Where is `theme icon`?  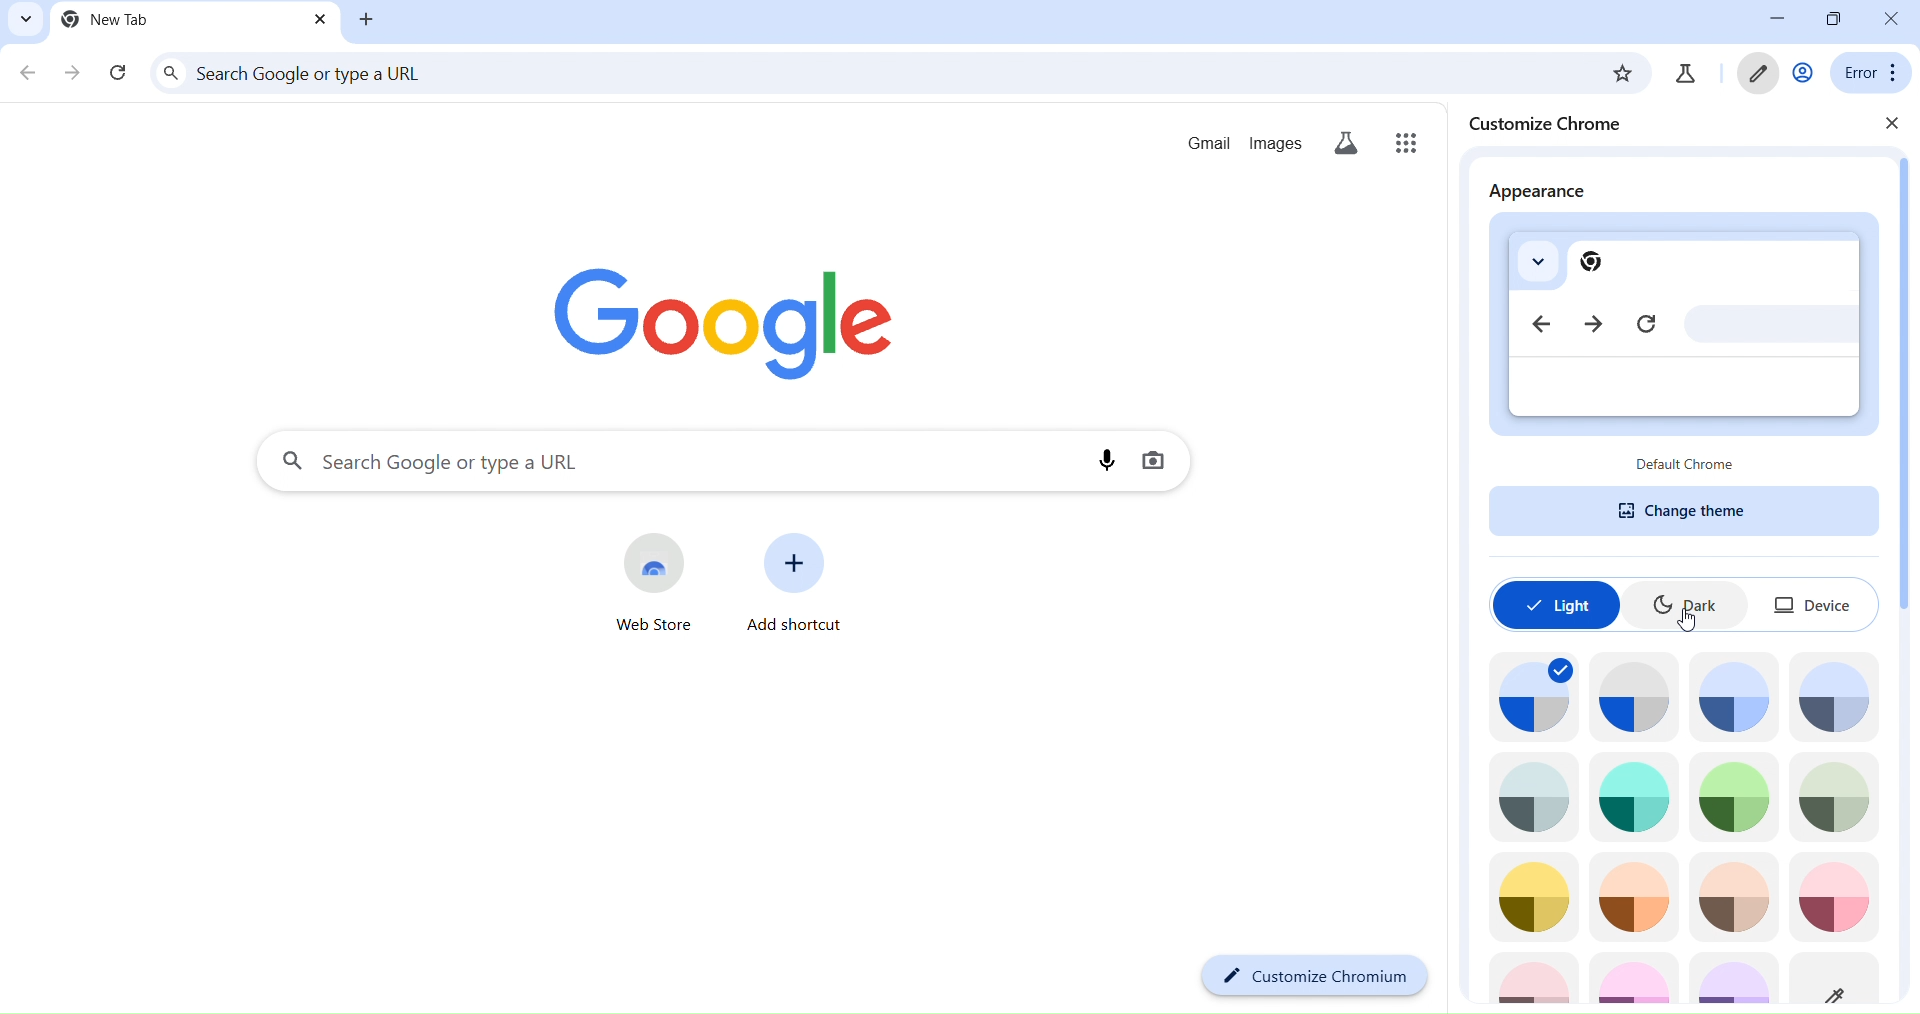
theme icon is located at coordinates (1633, 897).